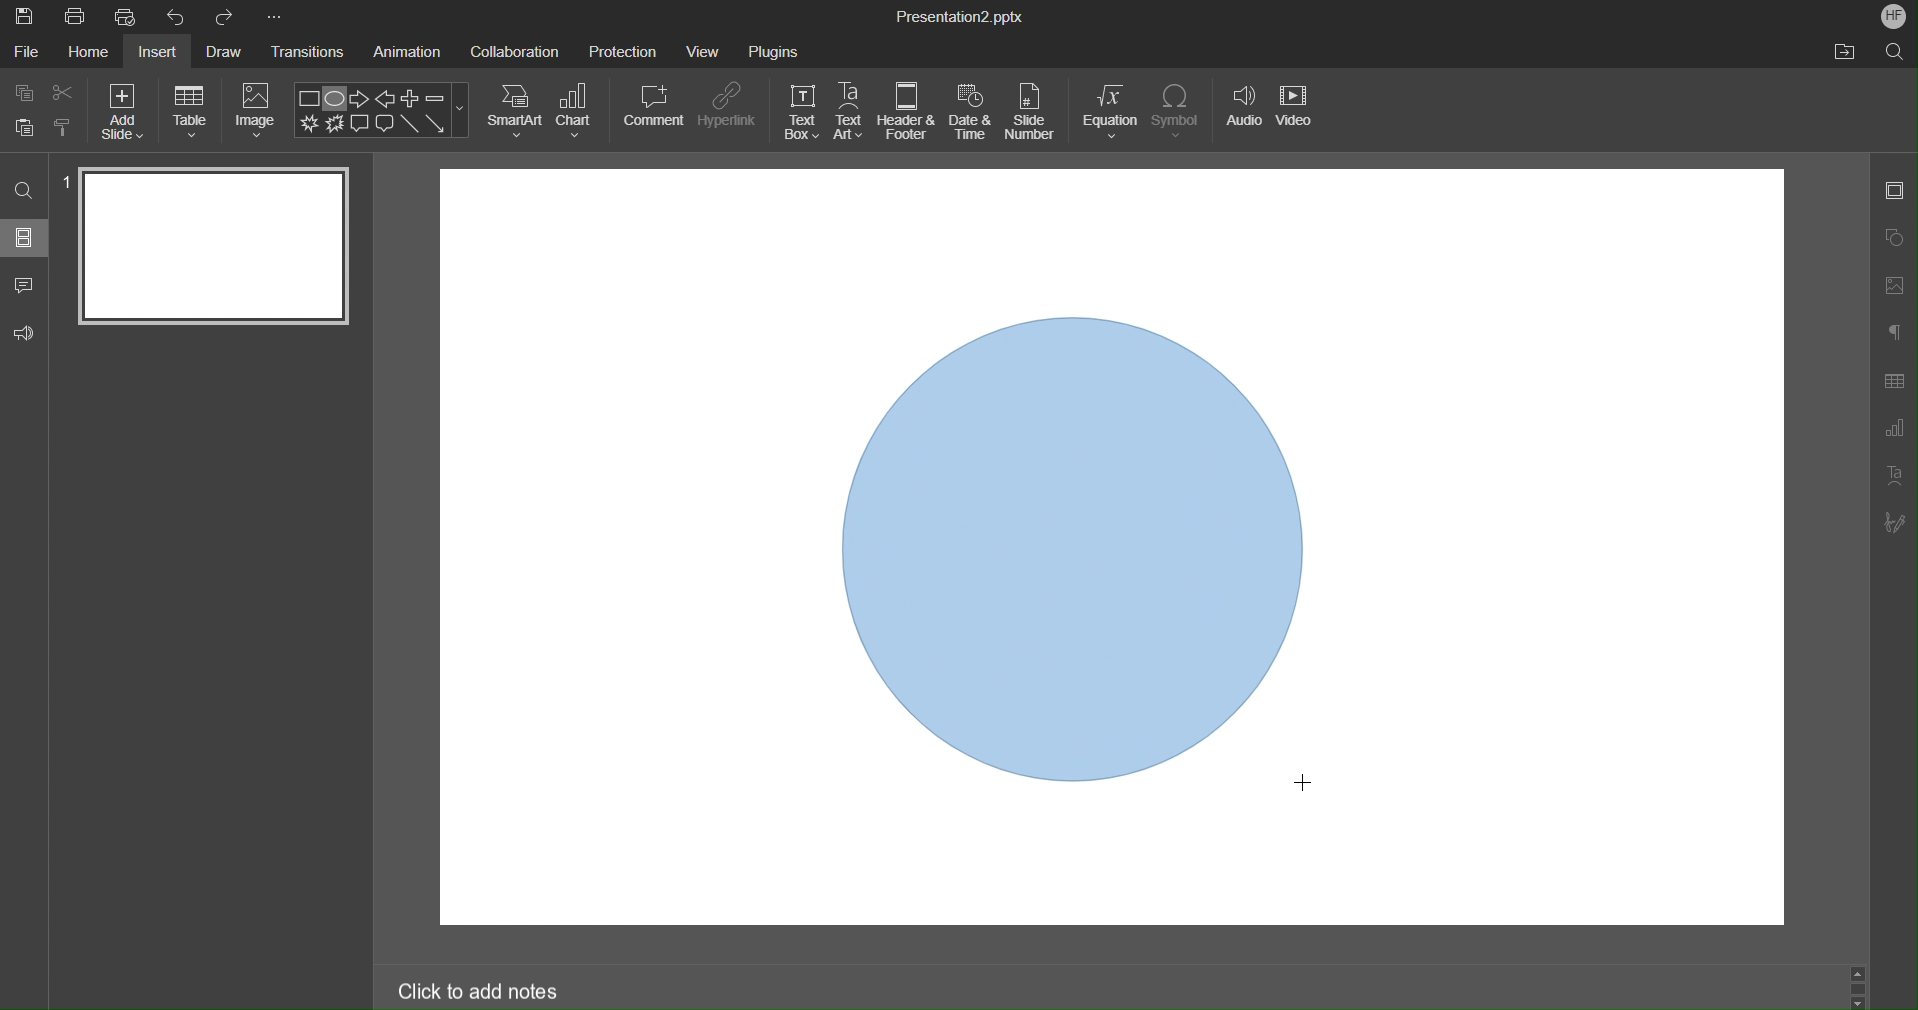 This screenshot has height=1010, width=1918. What do you see at coordinates (1066, 543) in the screenshot?
I see `Circle ` at bounding box center [1066, 543].